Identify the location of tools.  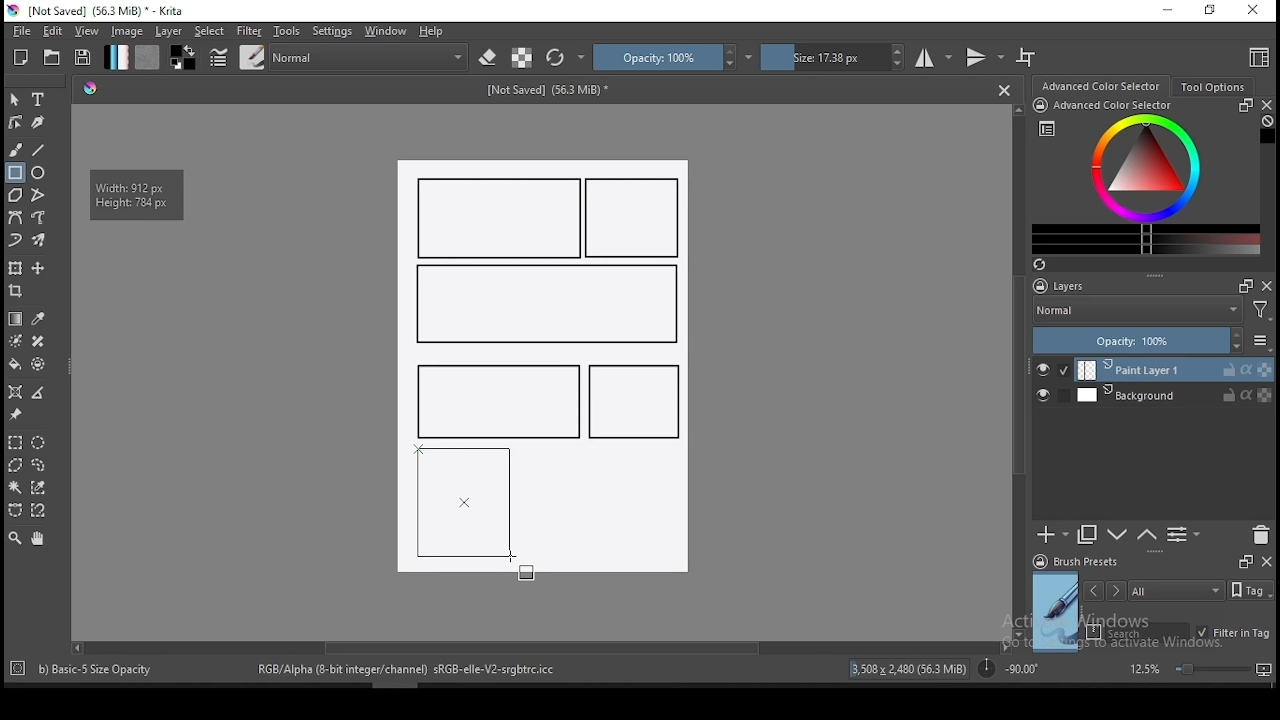
(287, 31).